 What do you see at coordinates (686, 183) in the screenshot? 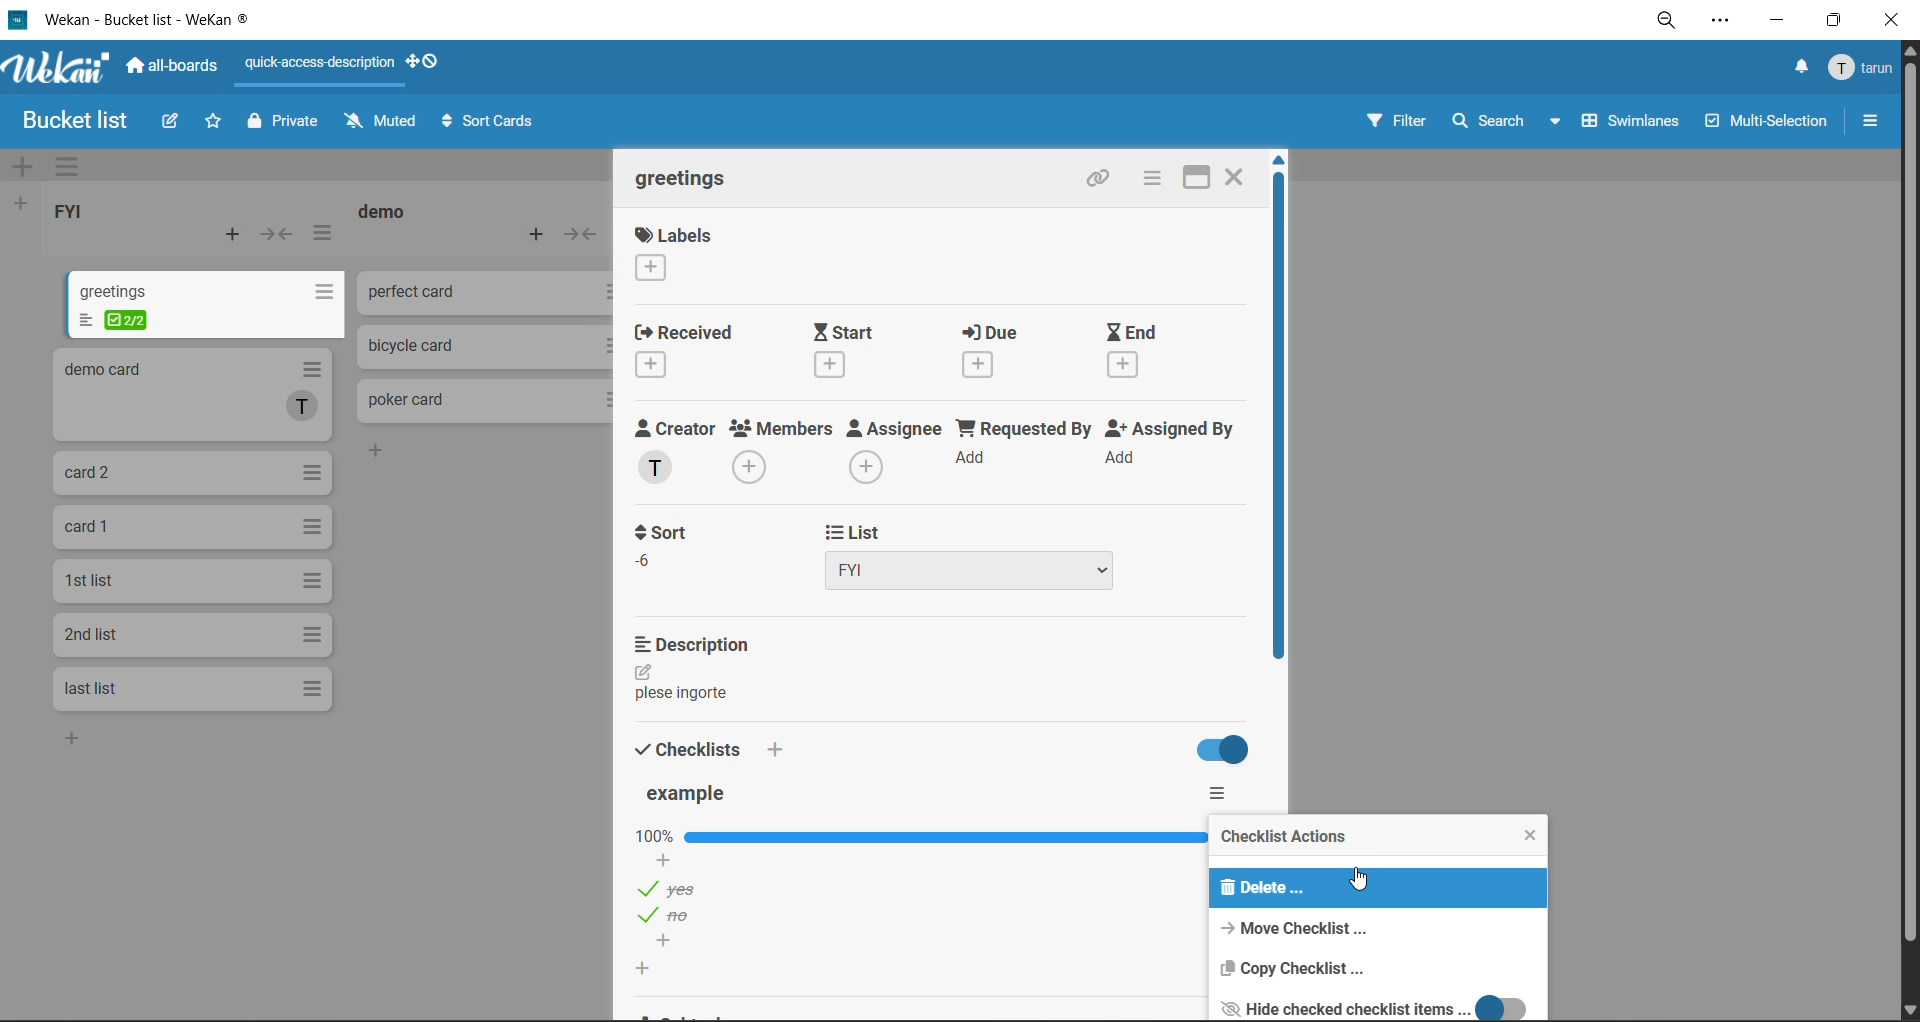
I see `card title` at bounding box center [686, 183].